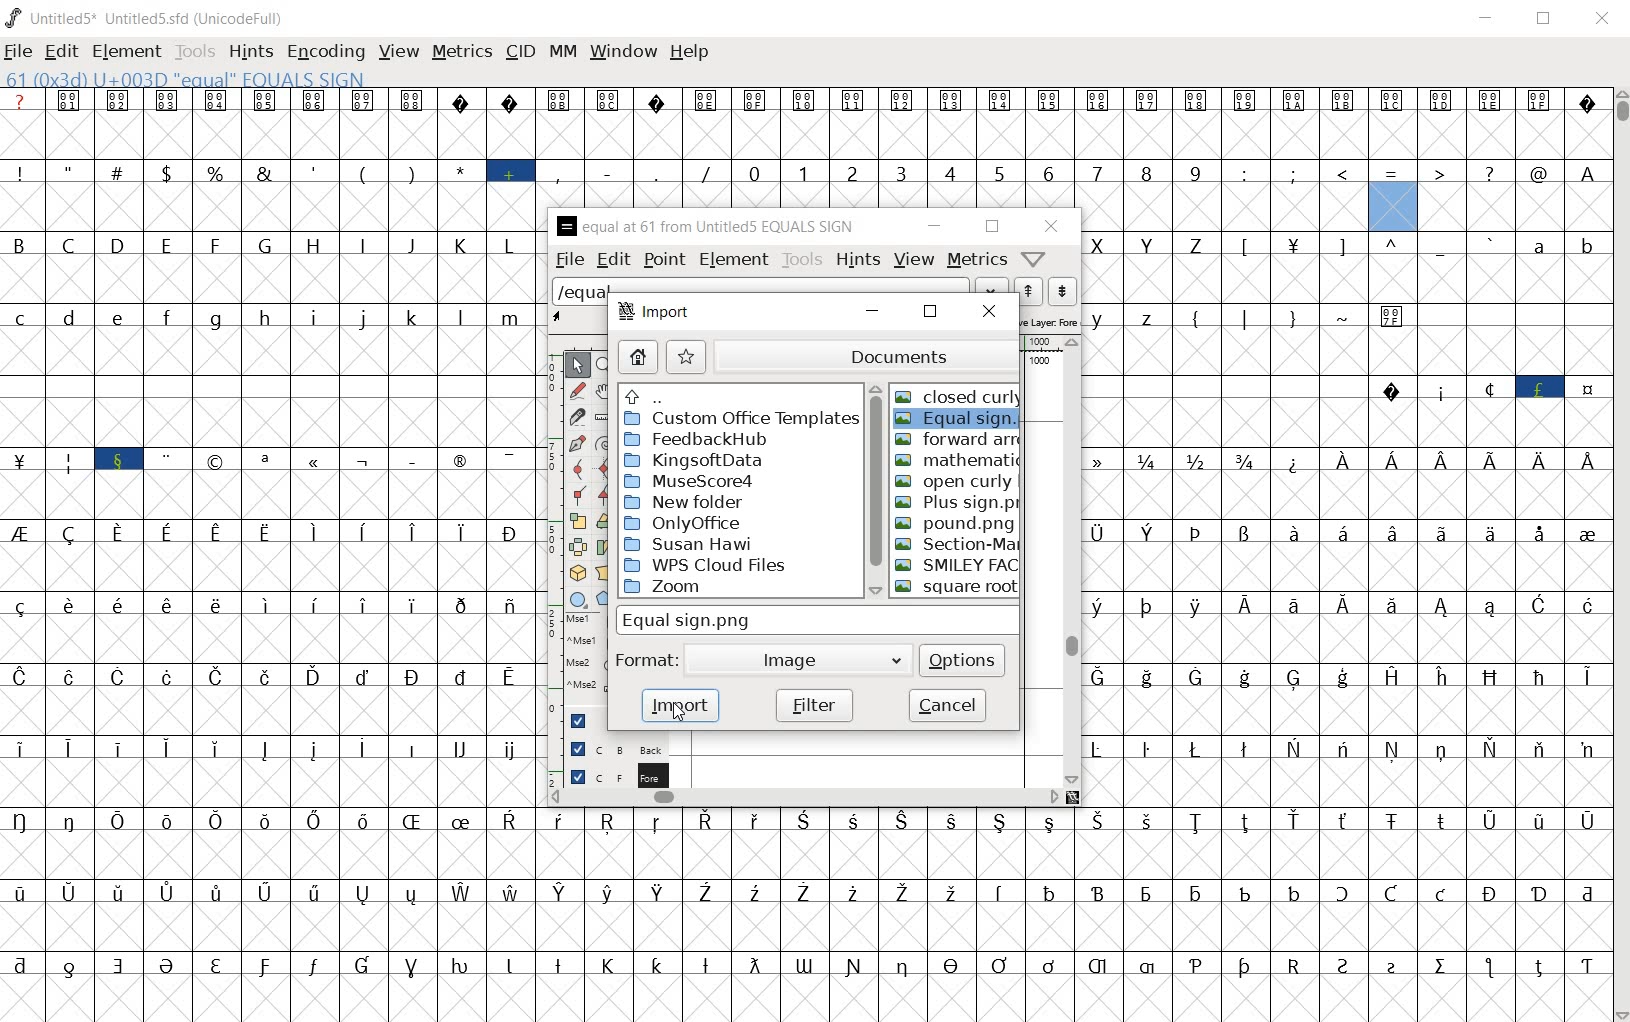  I want to click on Add a corner point, so click(605, 495).